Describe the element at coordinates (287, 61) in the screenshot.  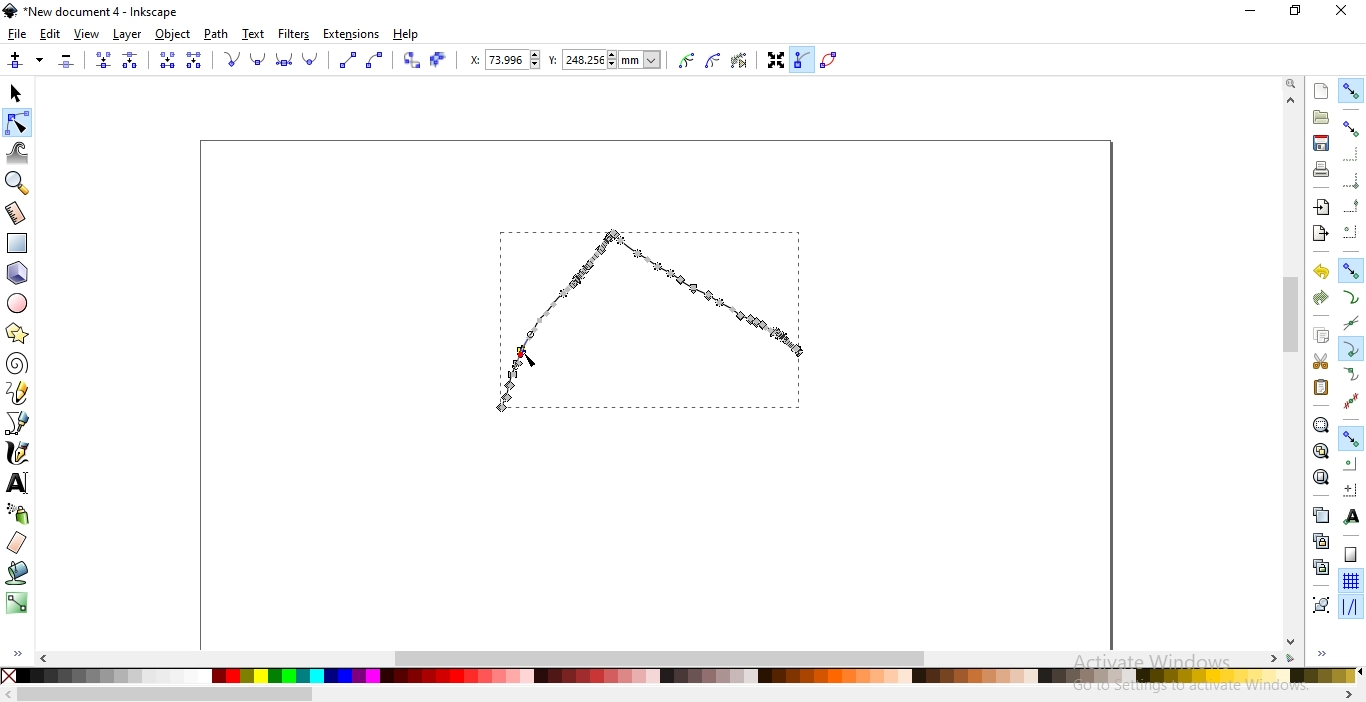
I see `make selected nodes symmetric` at that location.